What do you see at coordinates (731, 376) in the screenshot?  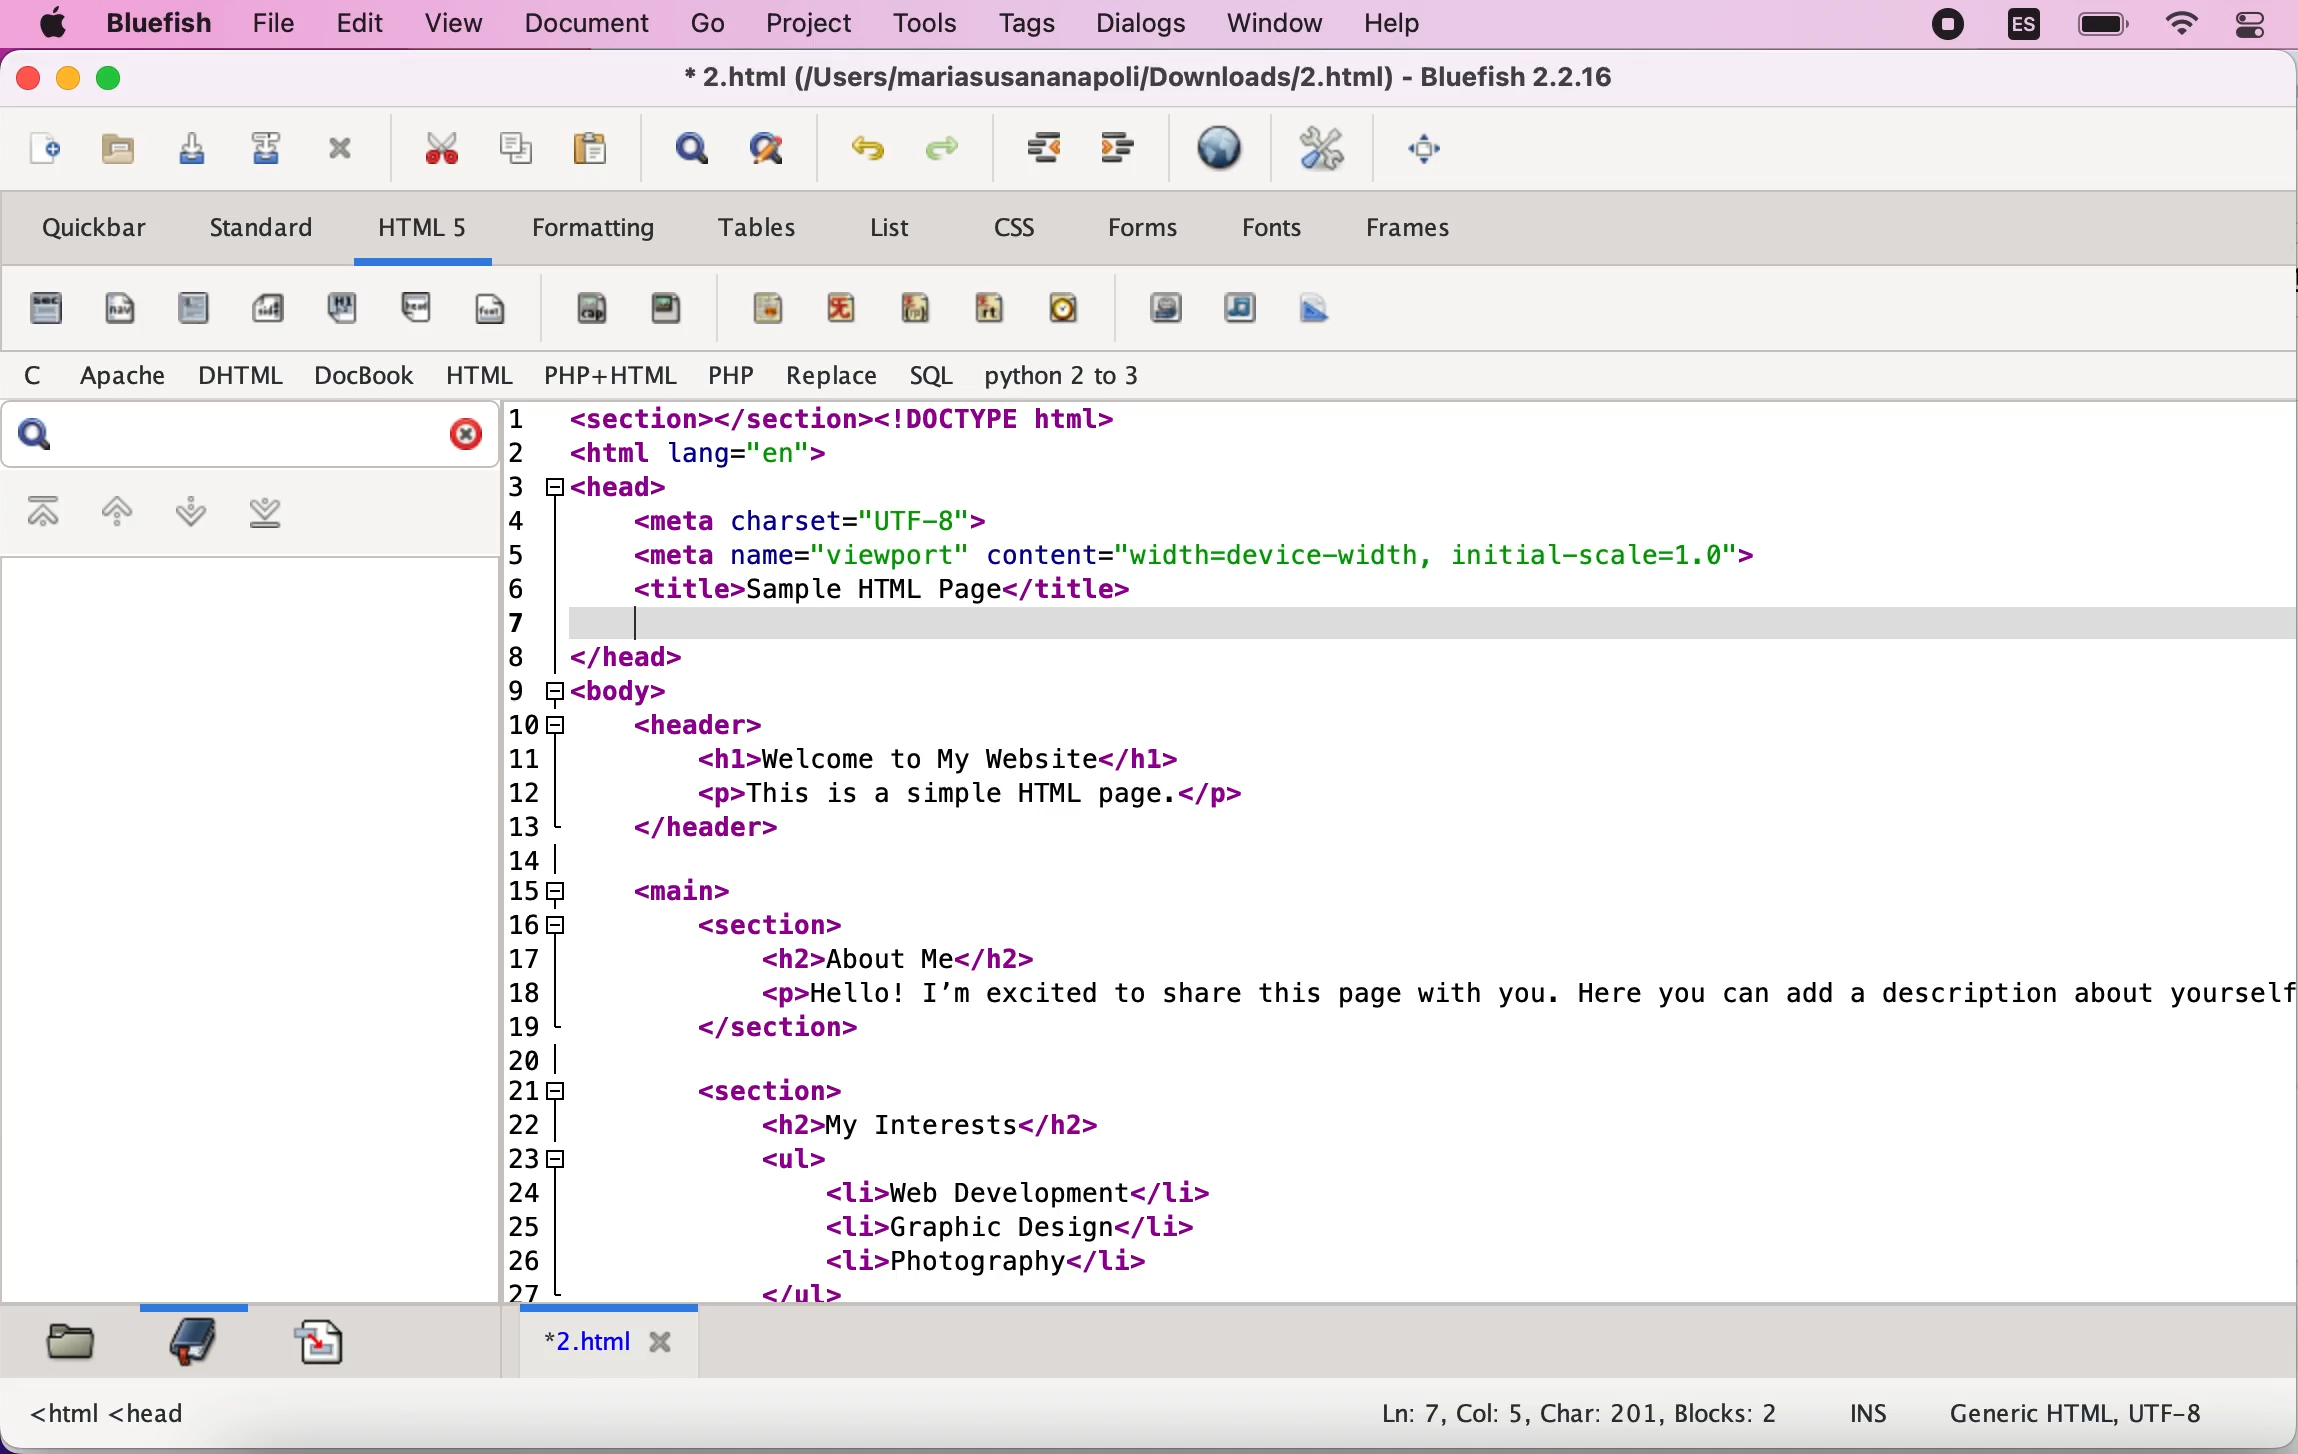 I see `php` at bounding box center [731, 376].